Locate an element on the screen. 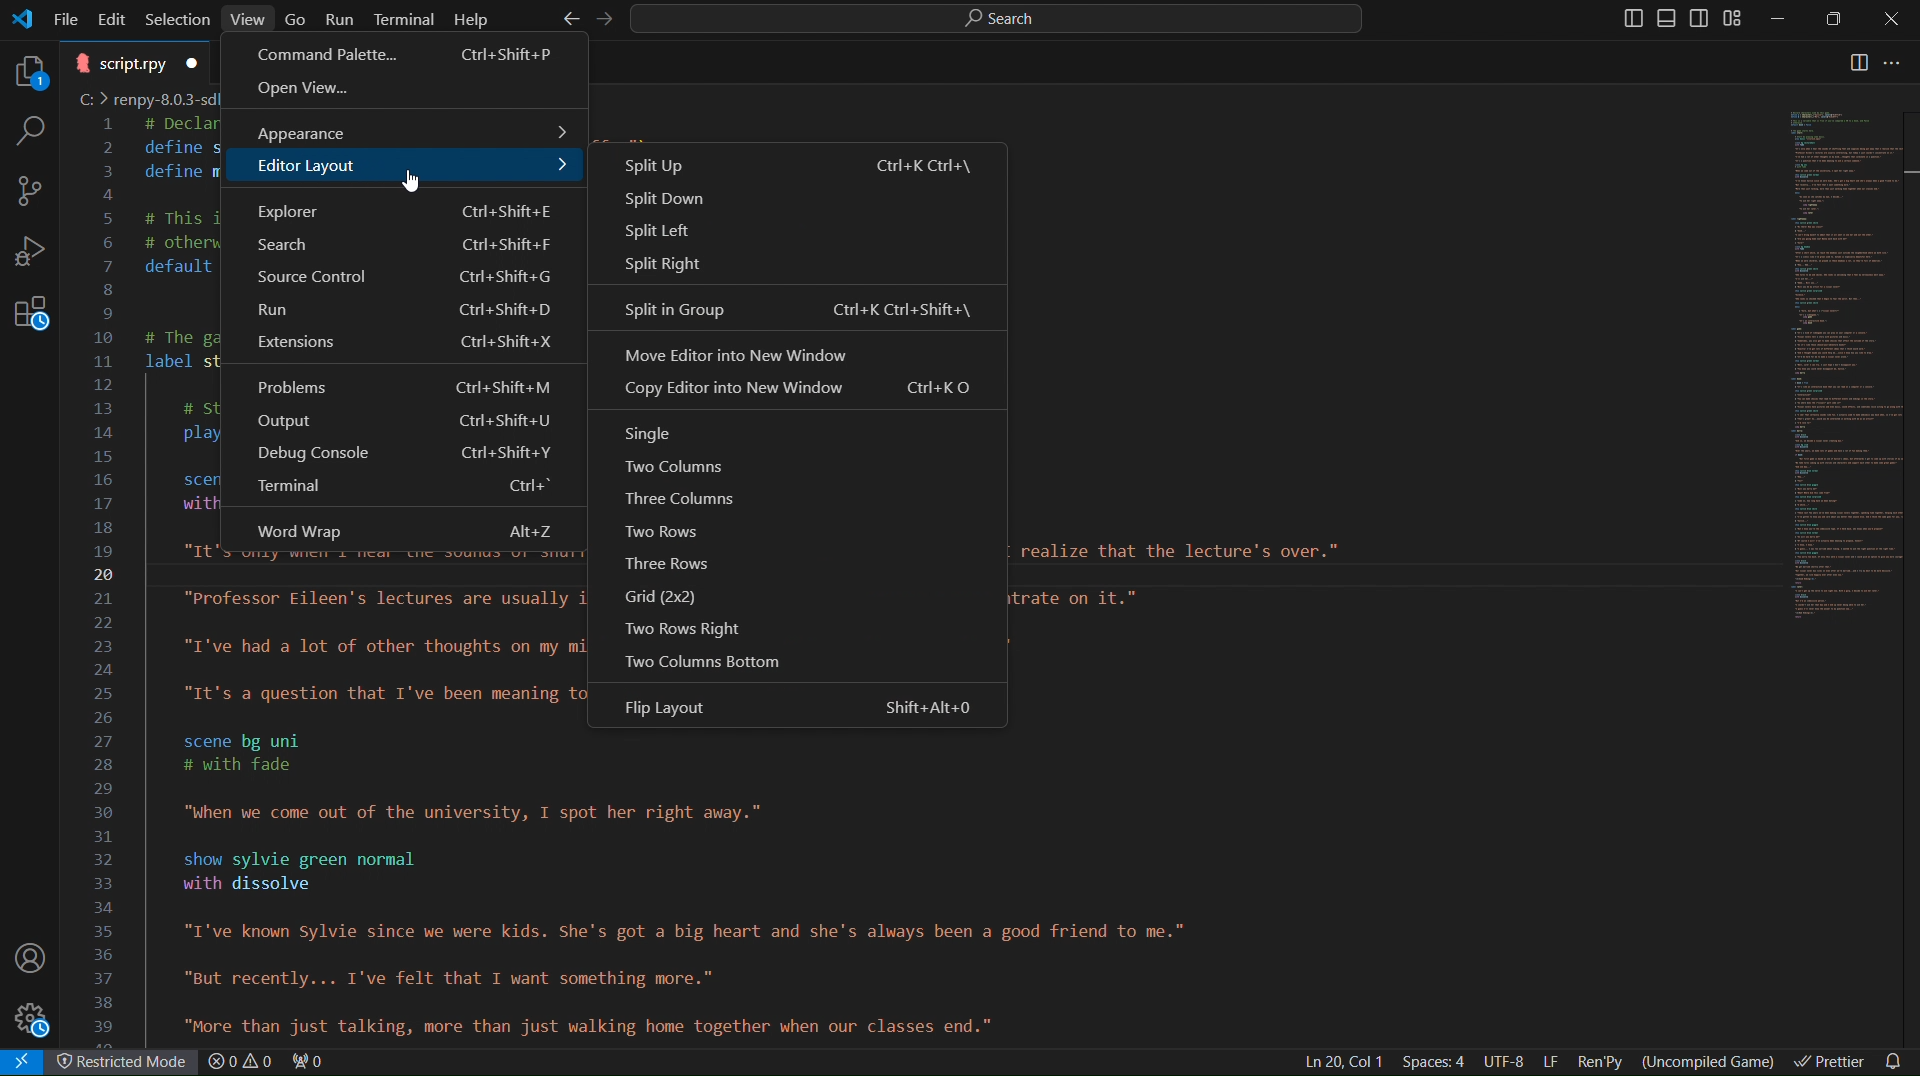 Image resolution: width=1920 pixels, height=1076 pixels. Grid(2x2) is located at coordinates (673, 596).